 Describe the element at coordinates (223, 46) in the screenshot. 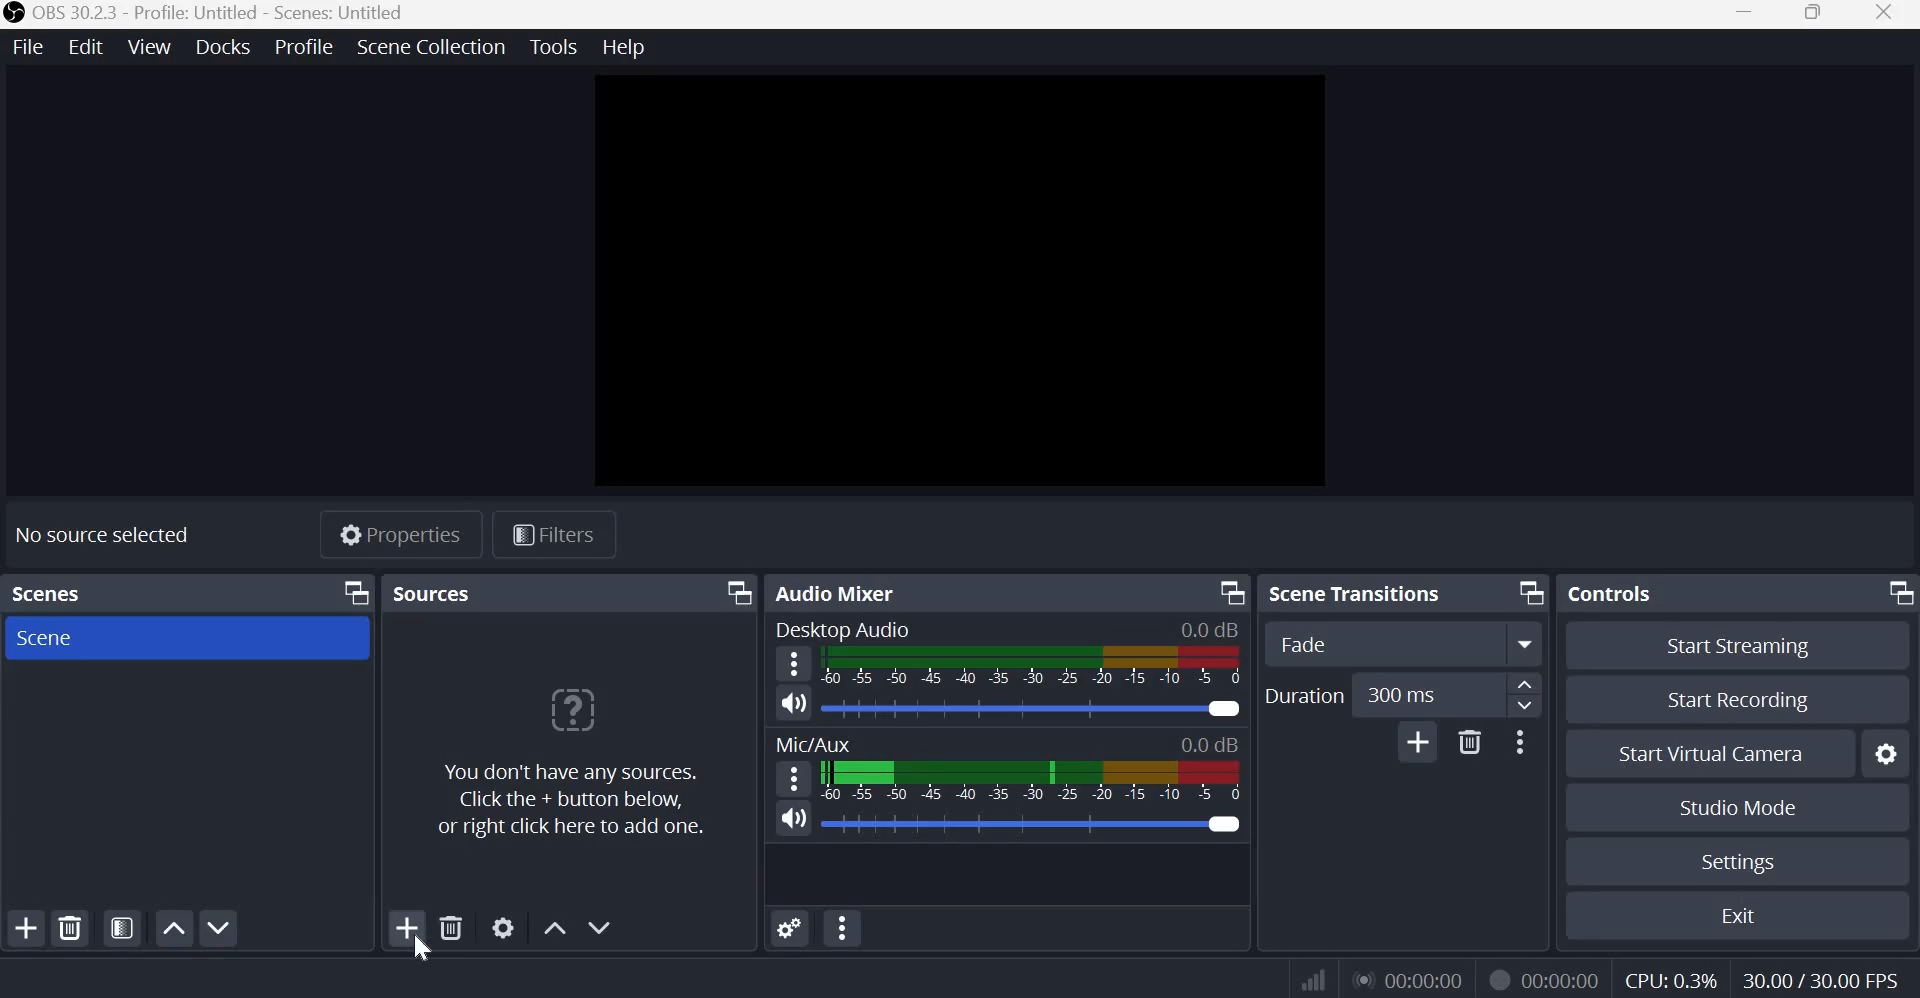

I see `Docks` at that location.